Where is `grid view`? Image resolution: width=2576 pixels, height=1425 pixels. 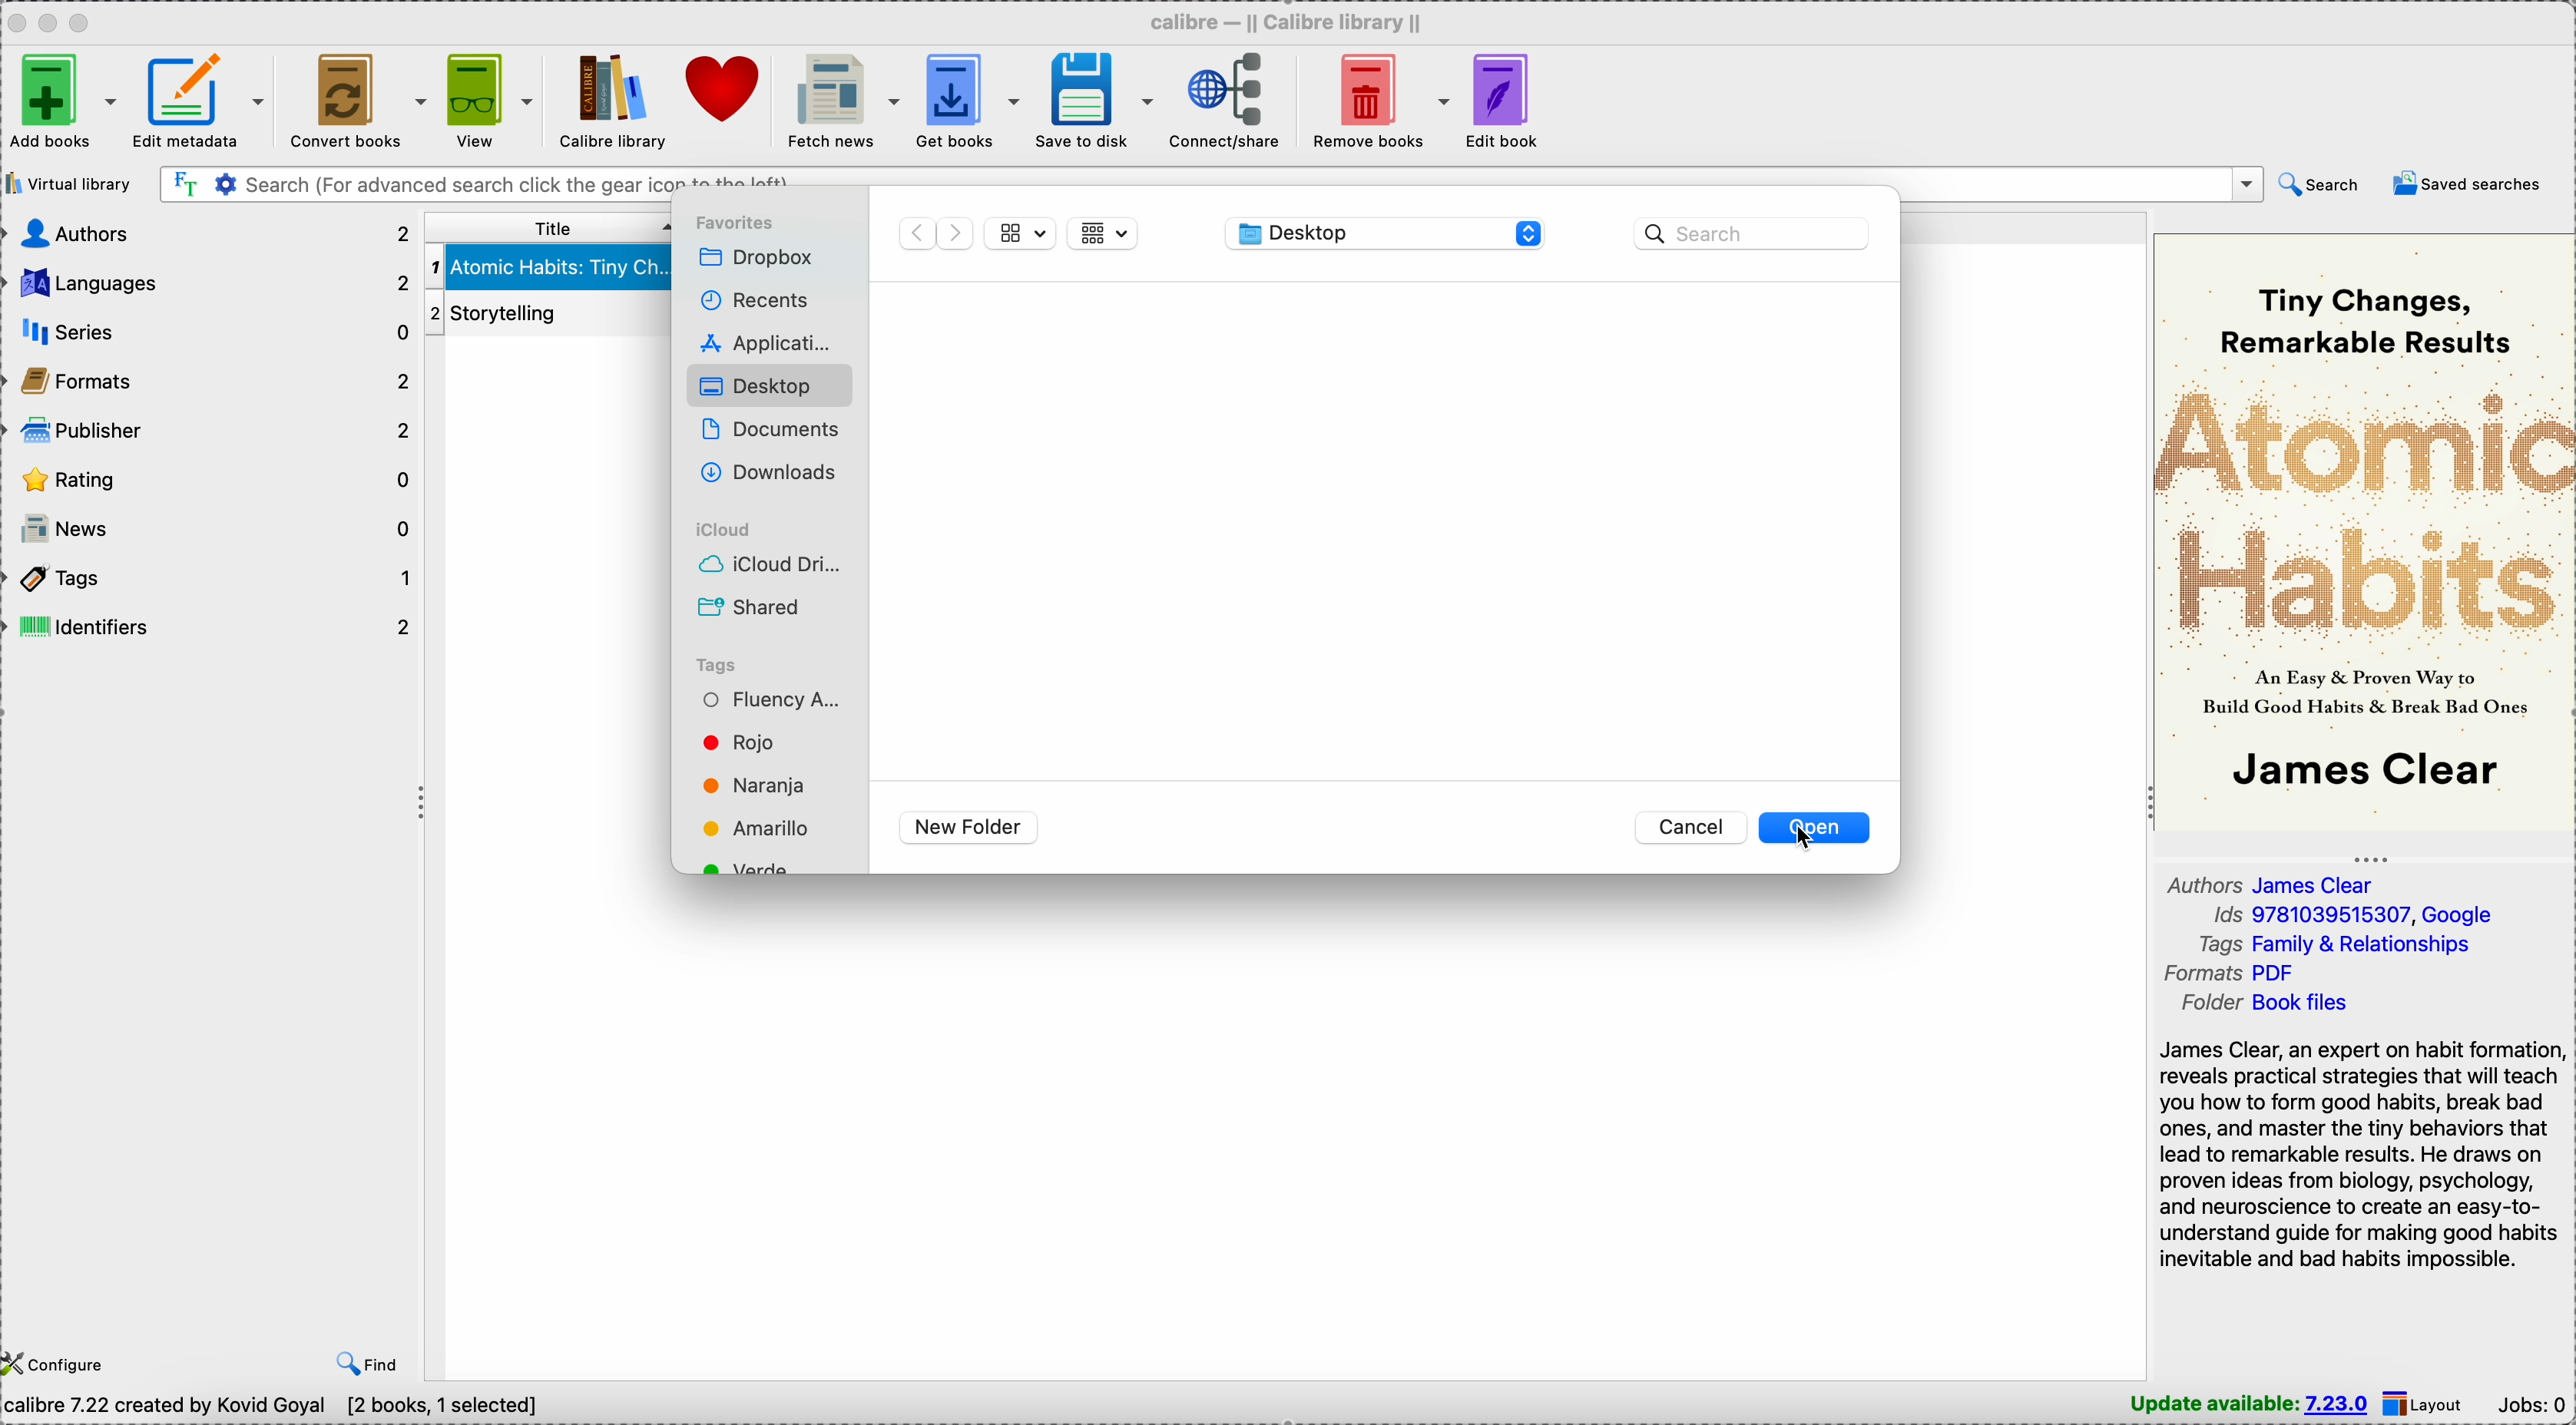
grid view is located at coordinates (1019, 233).